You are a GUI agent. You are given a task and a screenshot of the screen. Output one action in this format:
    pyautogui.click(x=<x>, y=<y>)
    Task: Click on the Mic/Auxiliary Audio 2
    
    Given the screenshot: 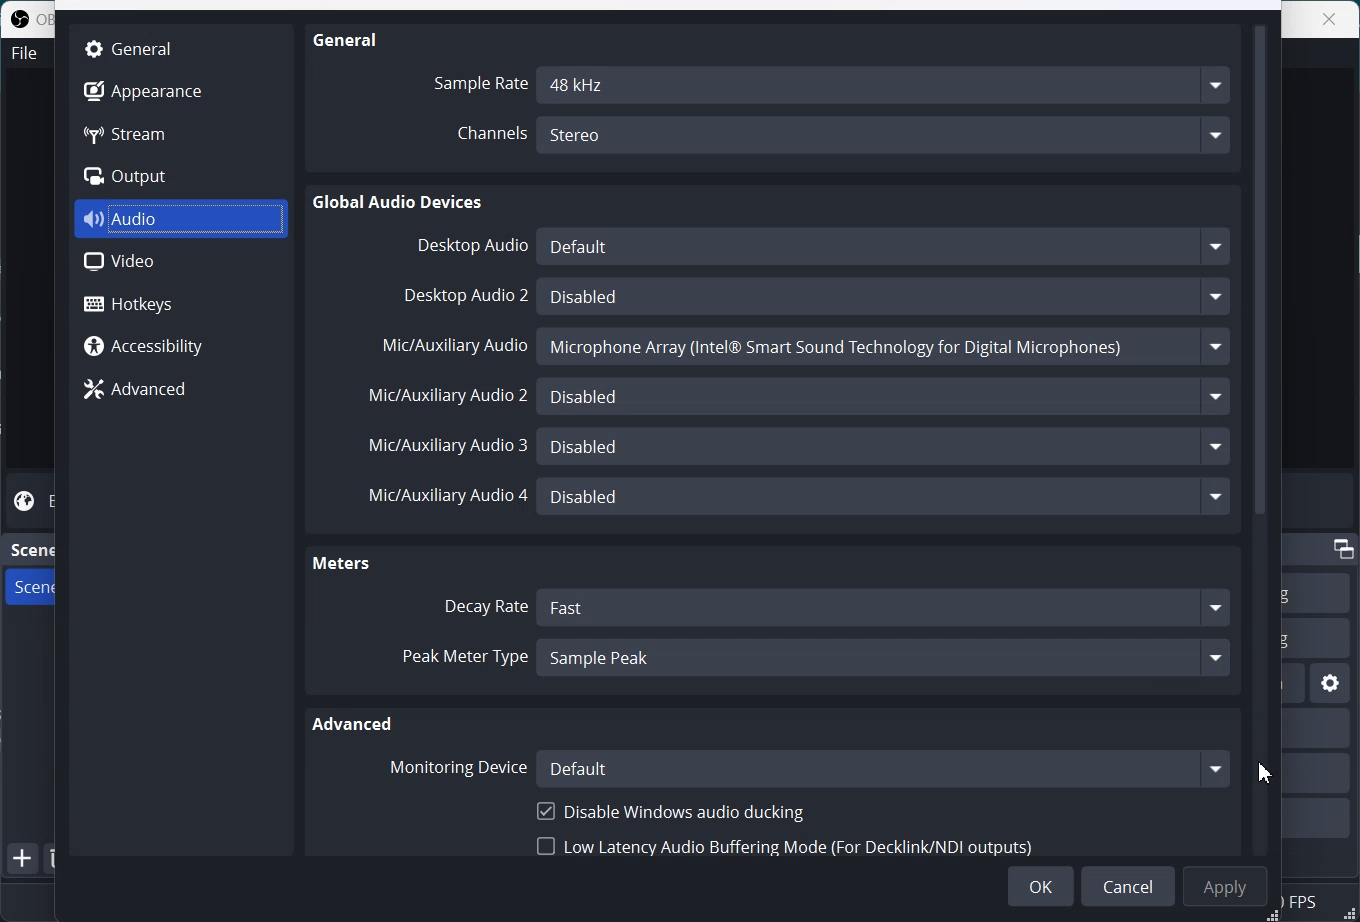 What is the action you would take?
    pyautogui.click(x=447, y=396)
    